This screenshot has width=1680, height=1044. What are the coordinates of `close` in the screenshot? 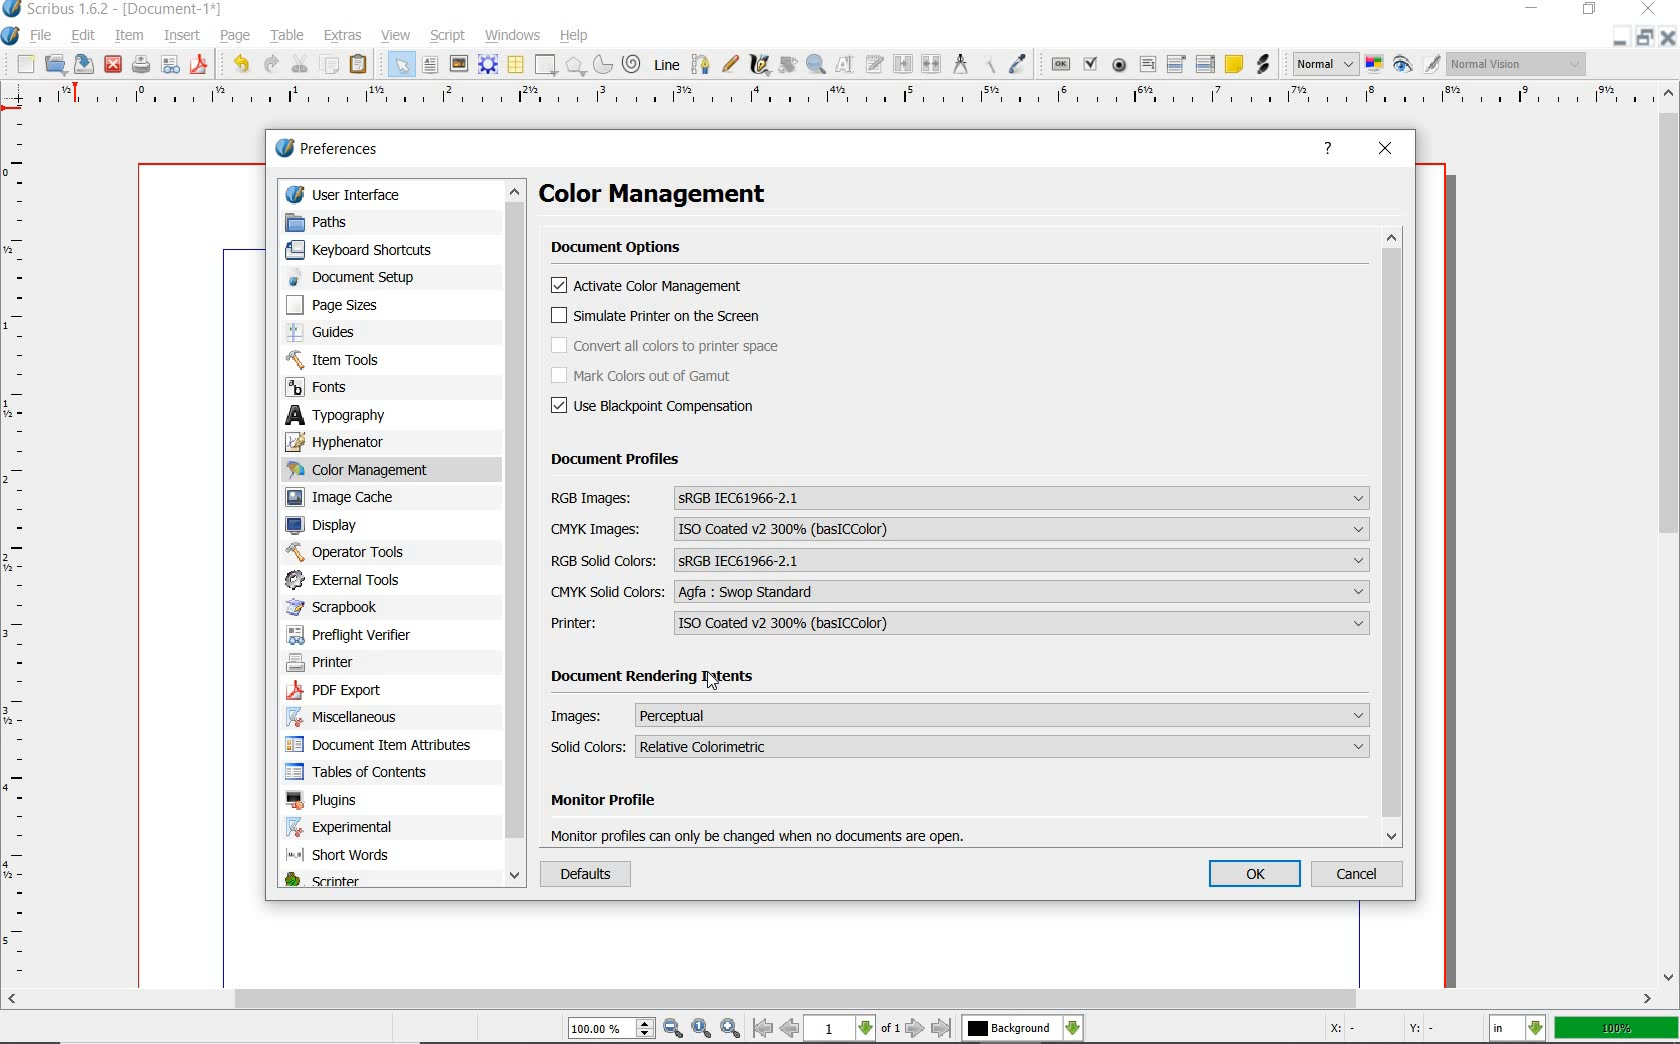 It's located at (113, 64).